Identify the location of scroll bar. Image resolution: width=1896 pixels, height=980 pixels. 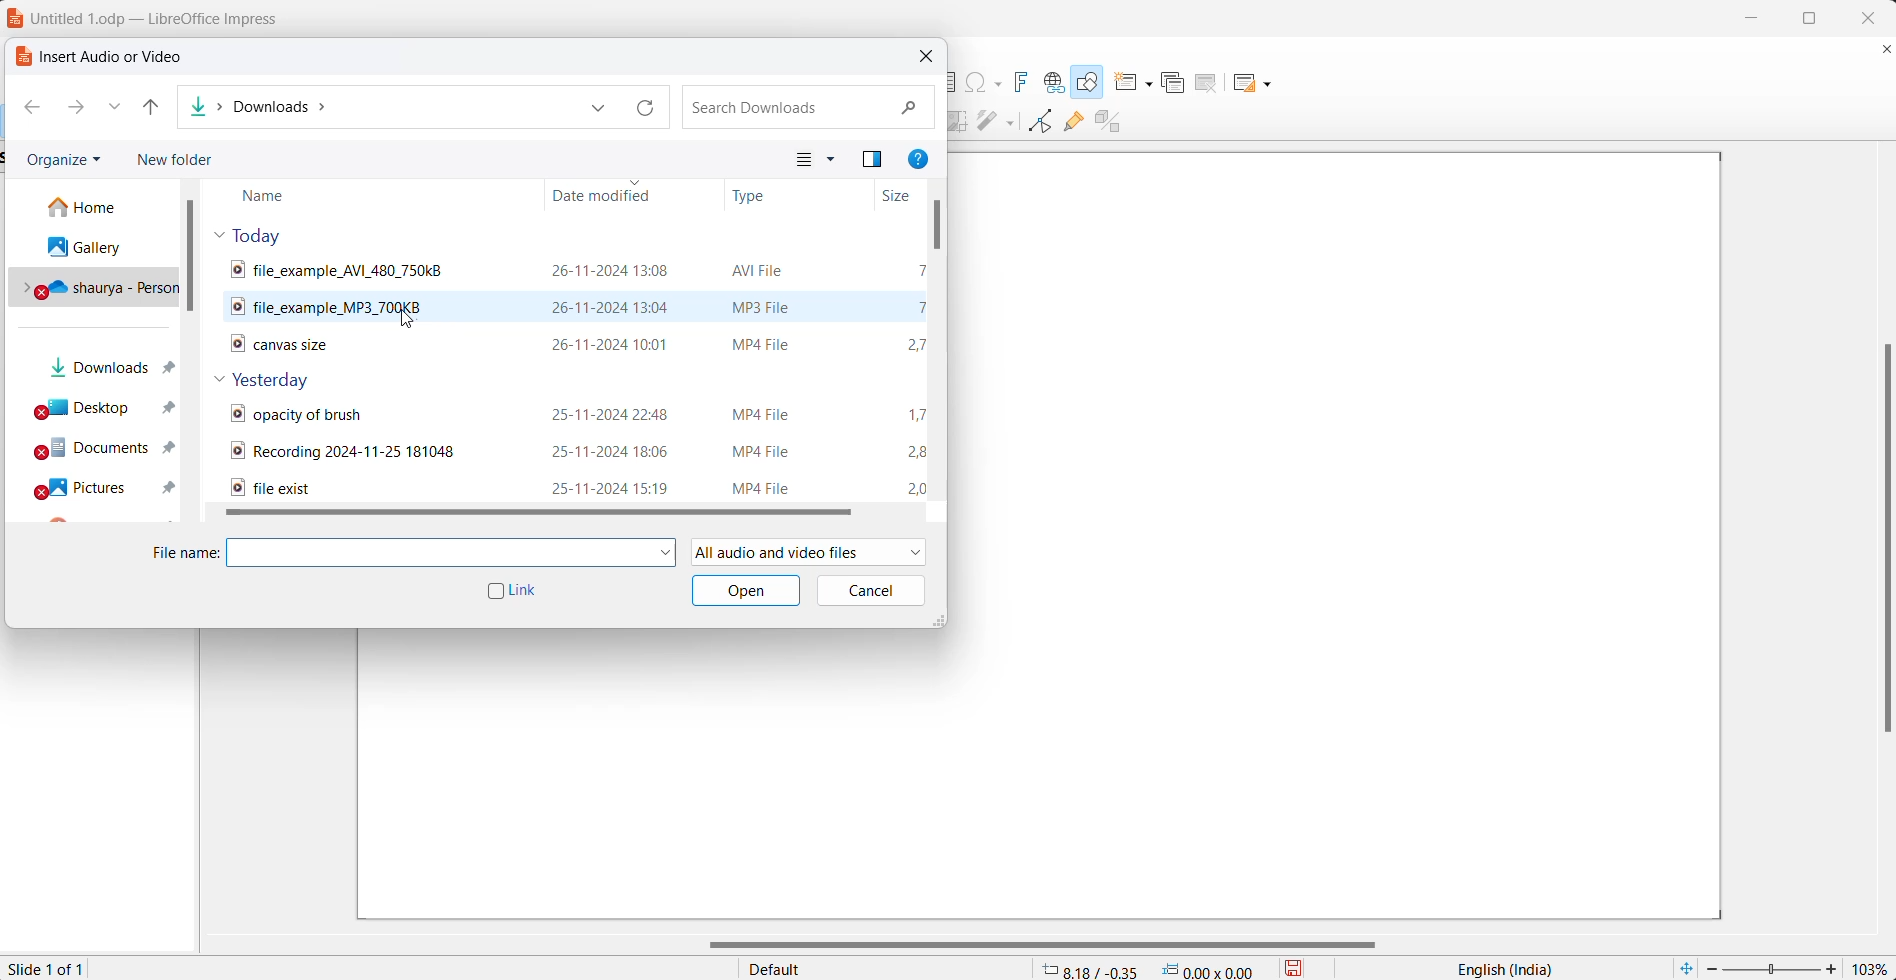
(936, 227).